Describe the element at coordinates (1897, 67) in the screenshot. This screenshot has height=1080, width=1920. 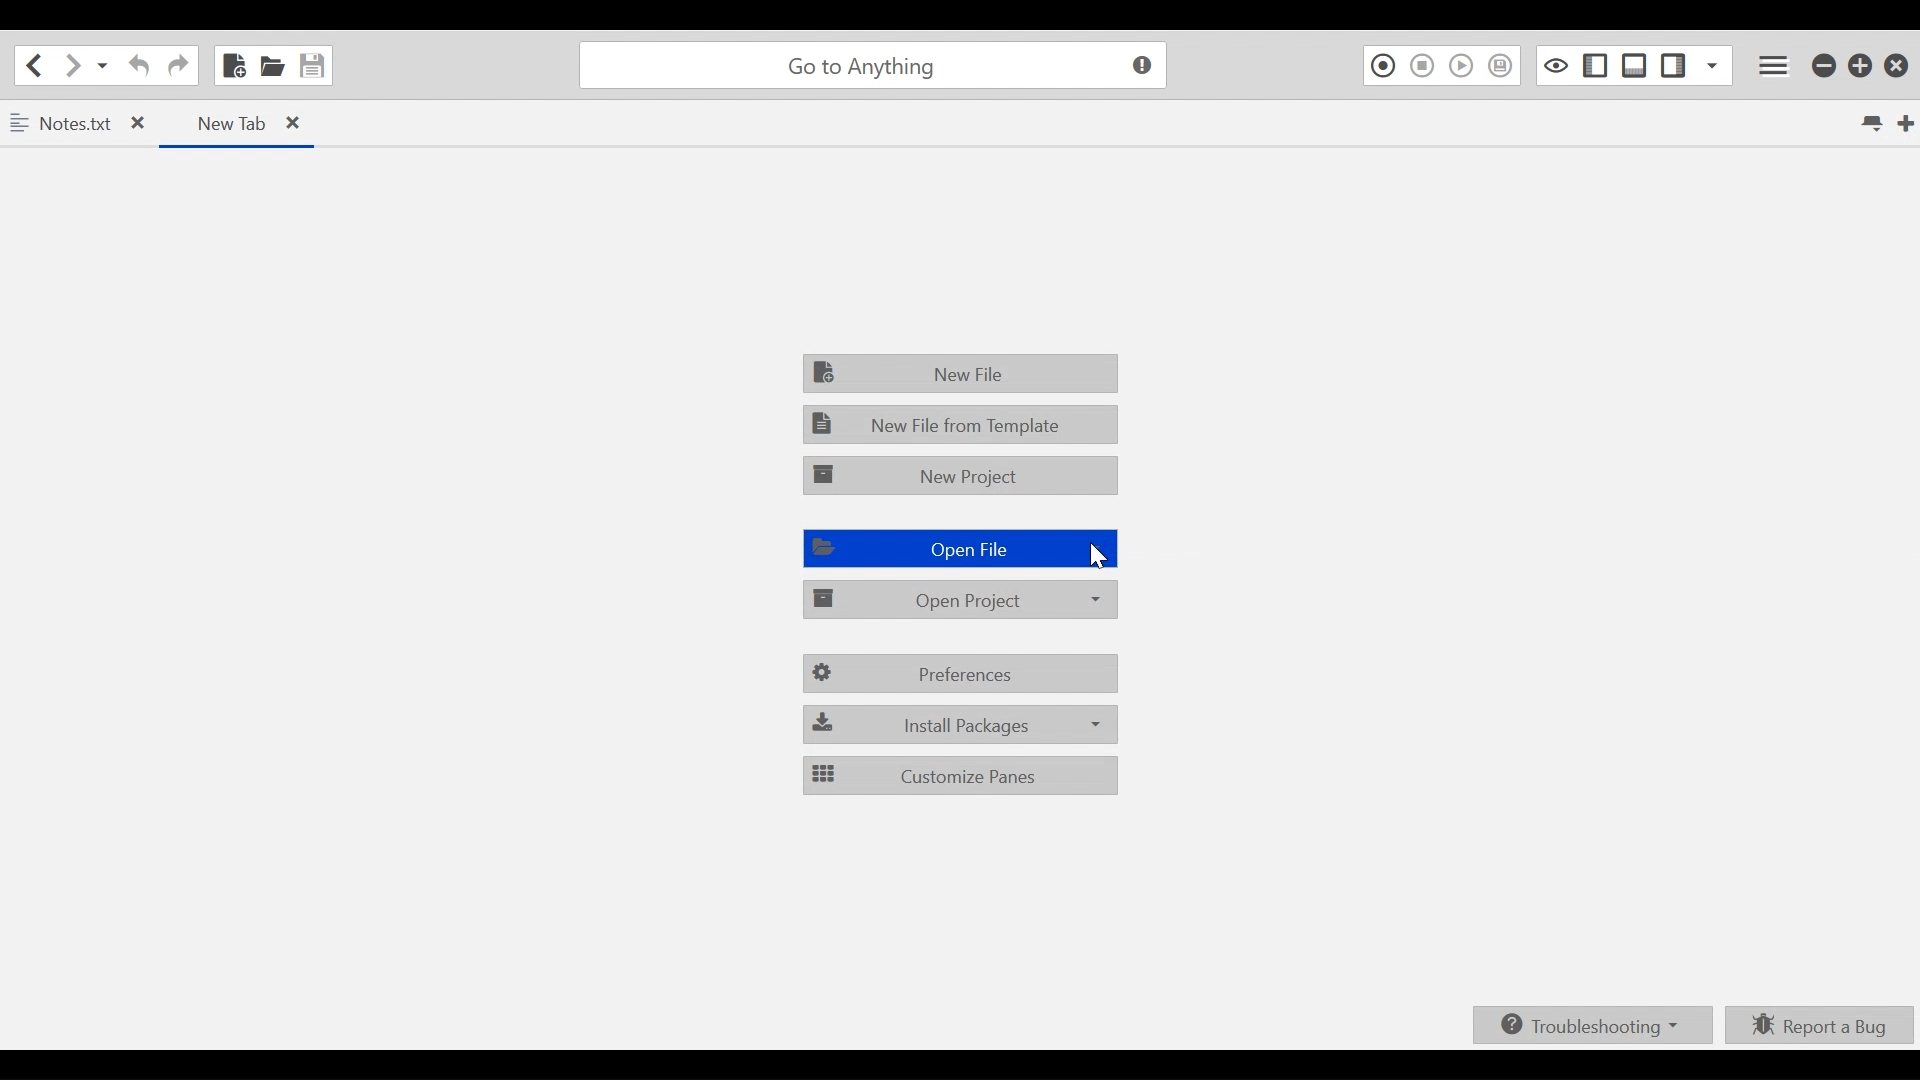
I see `Close` at that location.